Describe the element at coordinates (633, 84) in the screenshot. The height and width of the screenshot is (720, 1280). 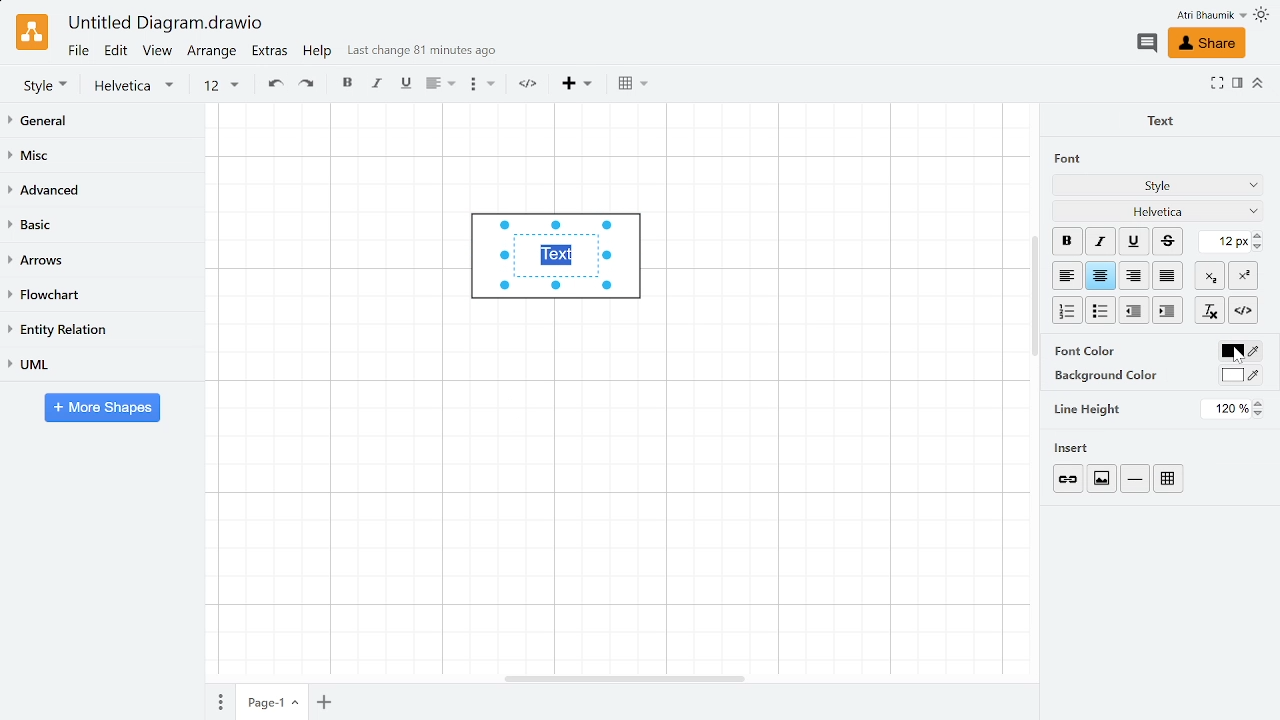
I see `borders` at that location.